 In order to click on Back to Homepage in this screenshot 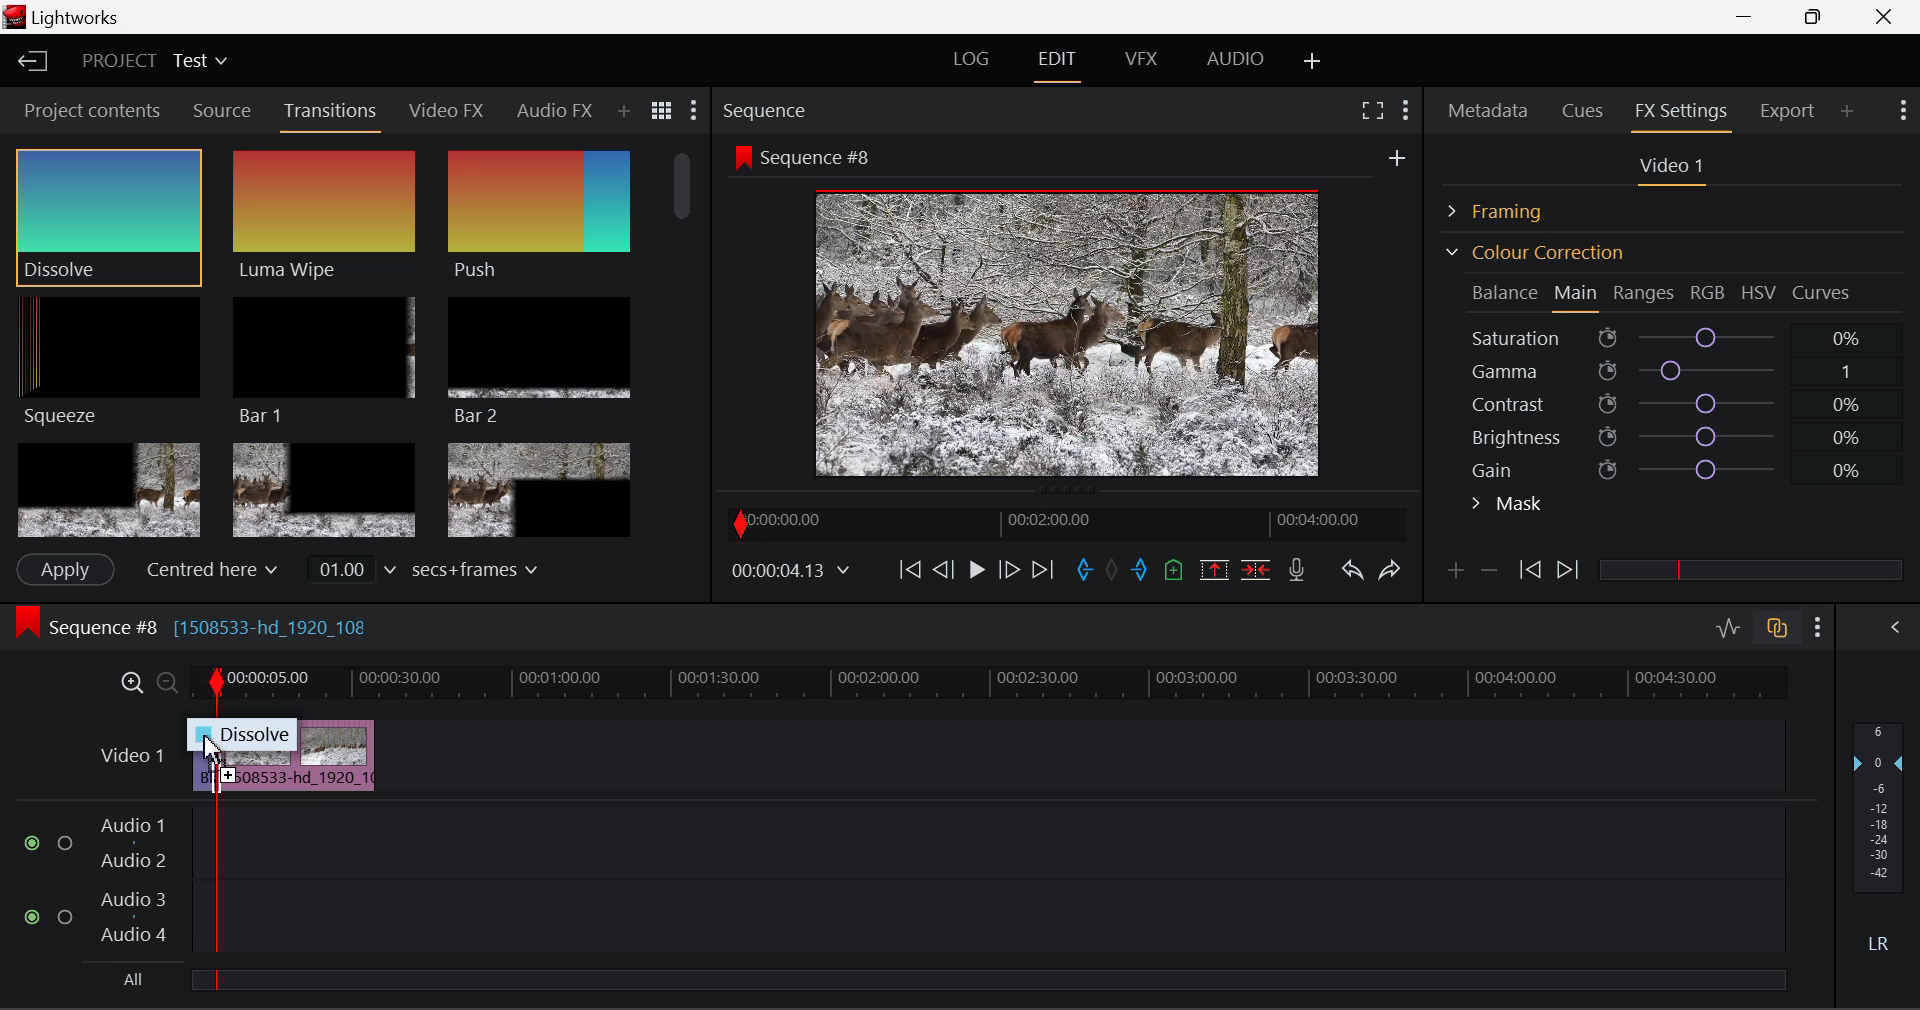, I will do `click(26, 62)`.